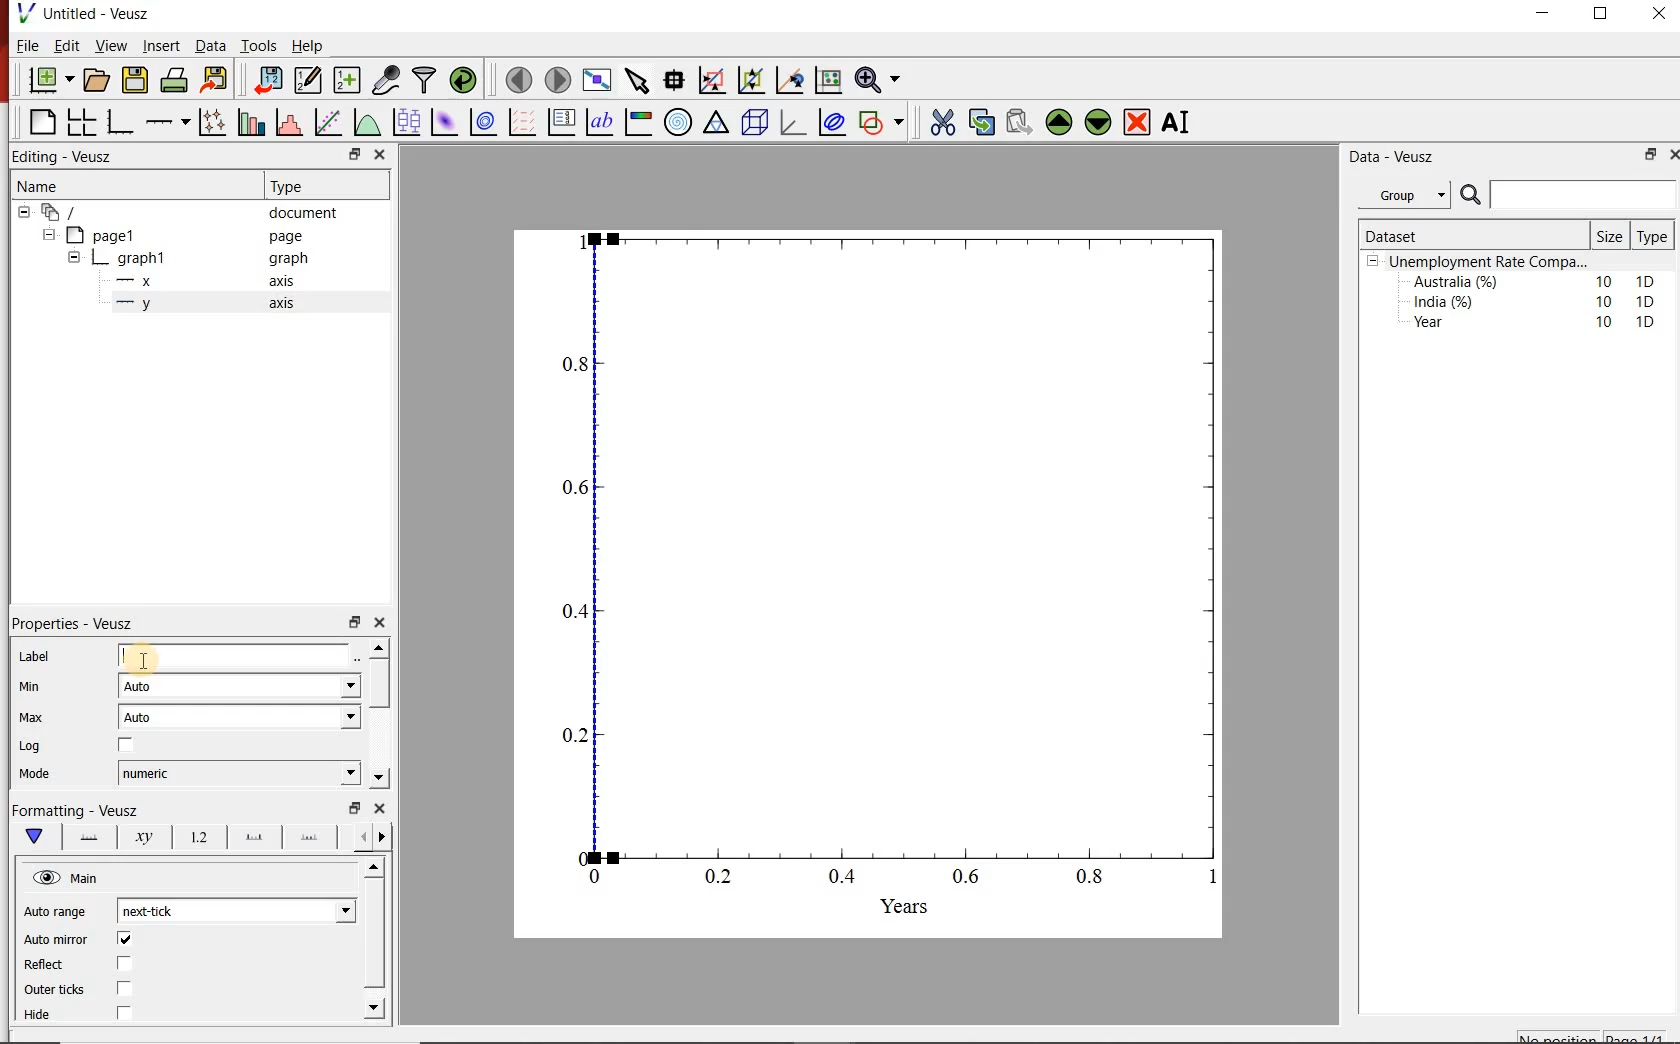  What do you see at coordinates (310, 835) in the screenshot?
I see `minor ticks` at bounding box center [310, 835].